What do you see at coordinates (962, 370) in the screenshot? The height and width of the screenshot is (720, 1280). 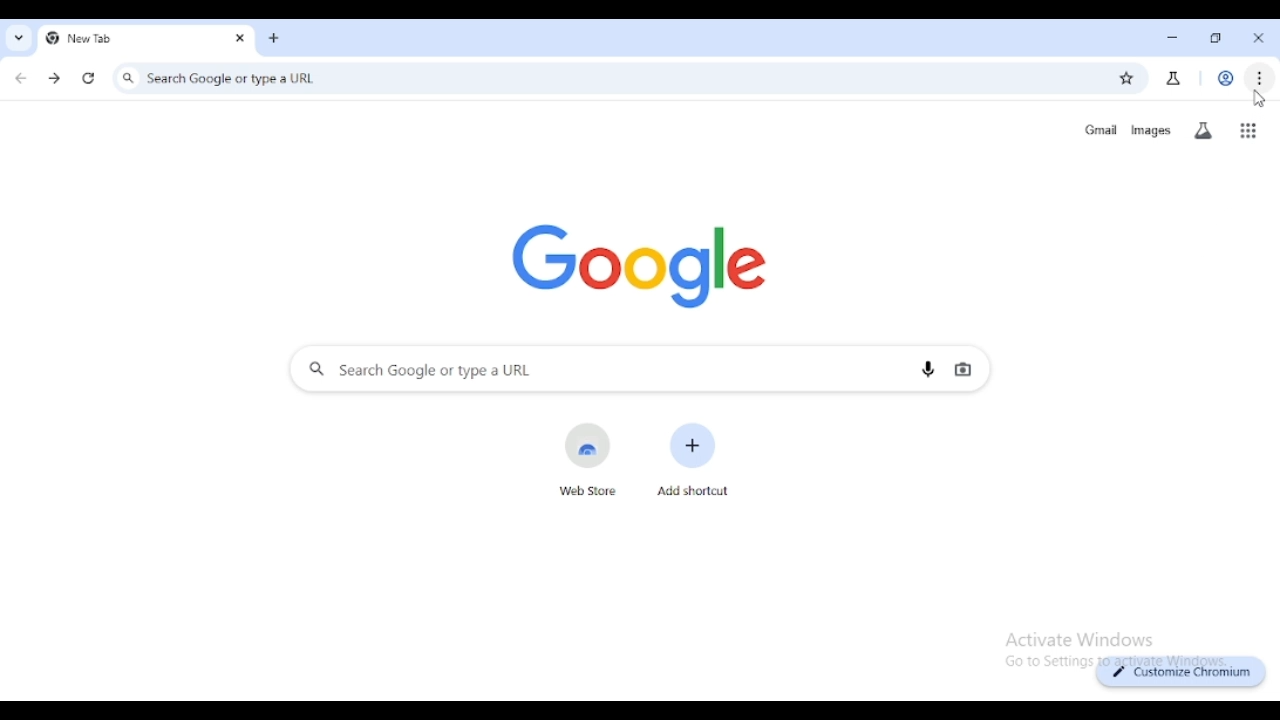 I see `search by image` at bounding box center [962, 370].